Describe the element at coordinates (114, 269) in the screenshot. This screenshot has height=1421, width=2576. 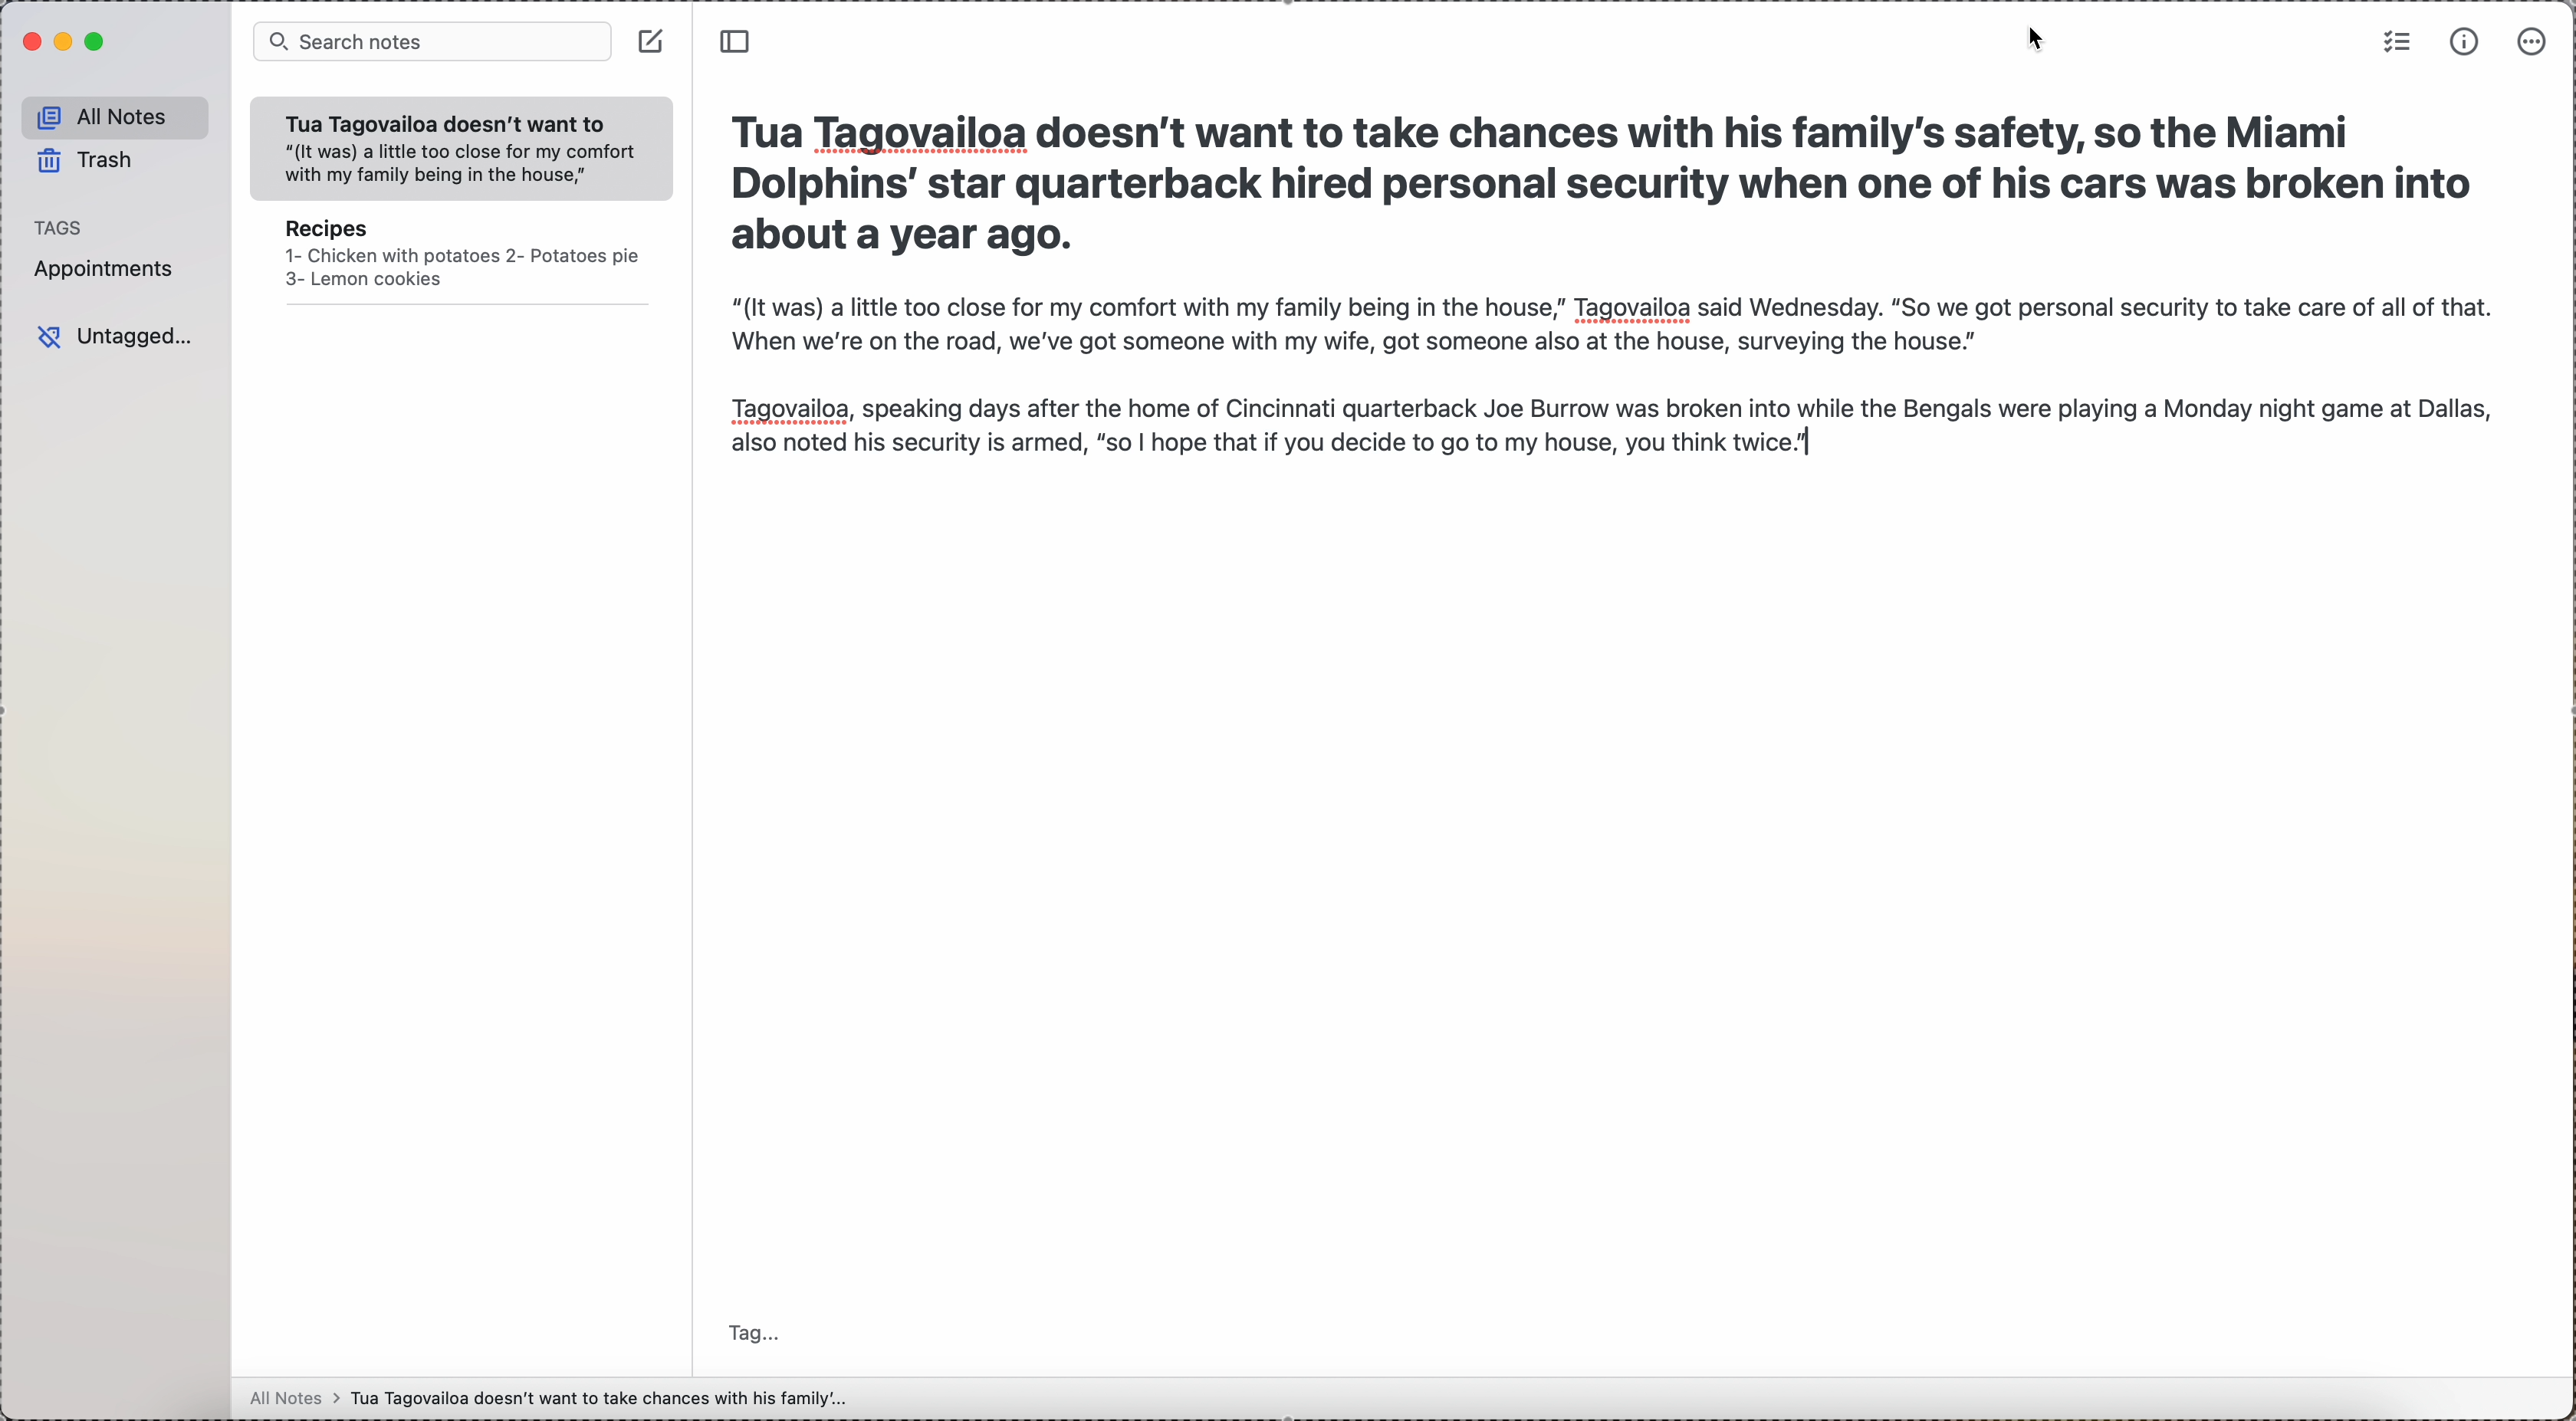
I see `appointments` at that location.